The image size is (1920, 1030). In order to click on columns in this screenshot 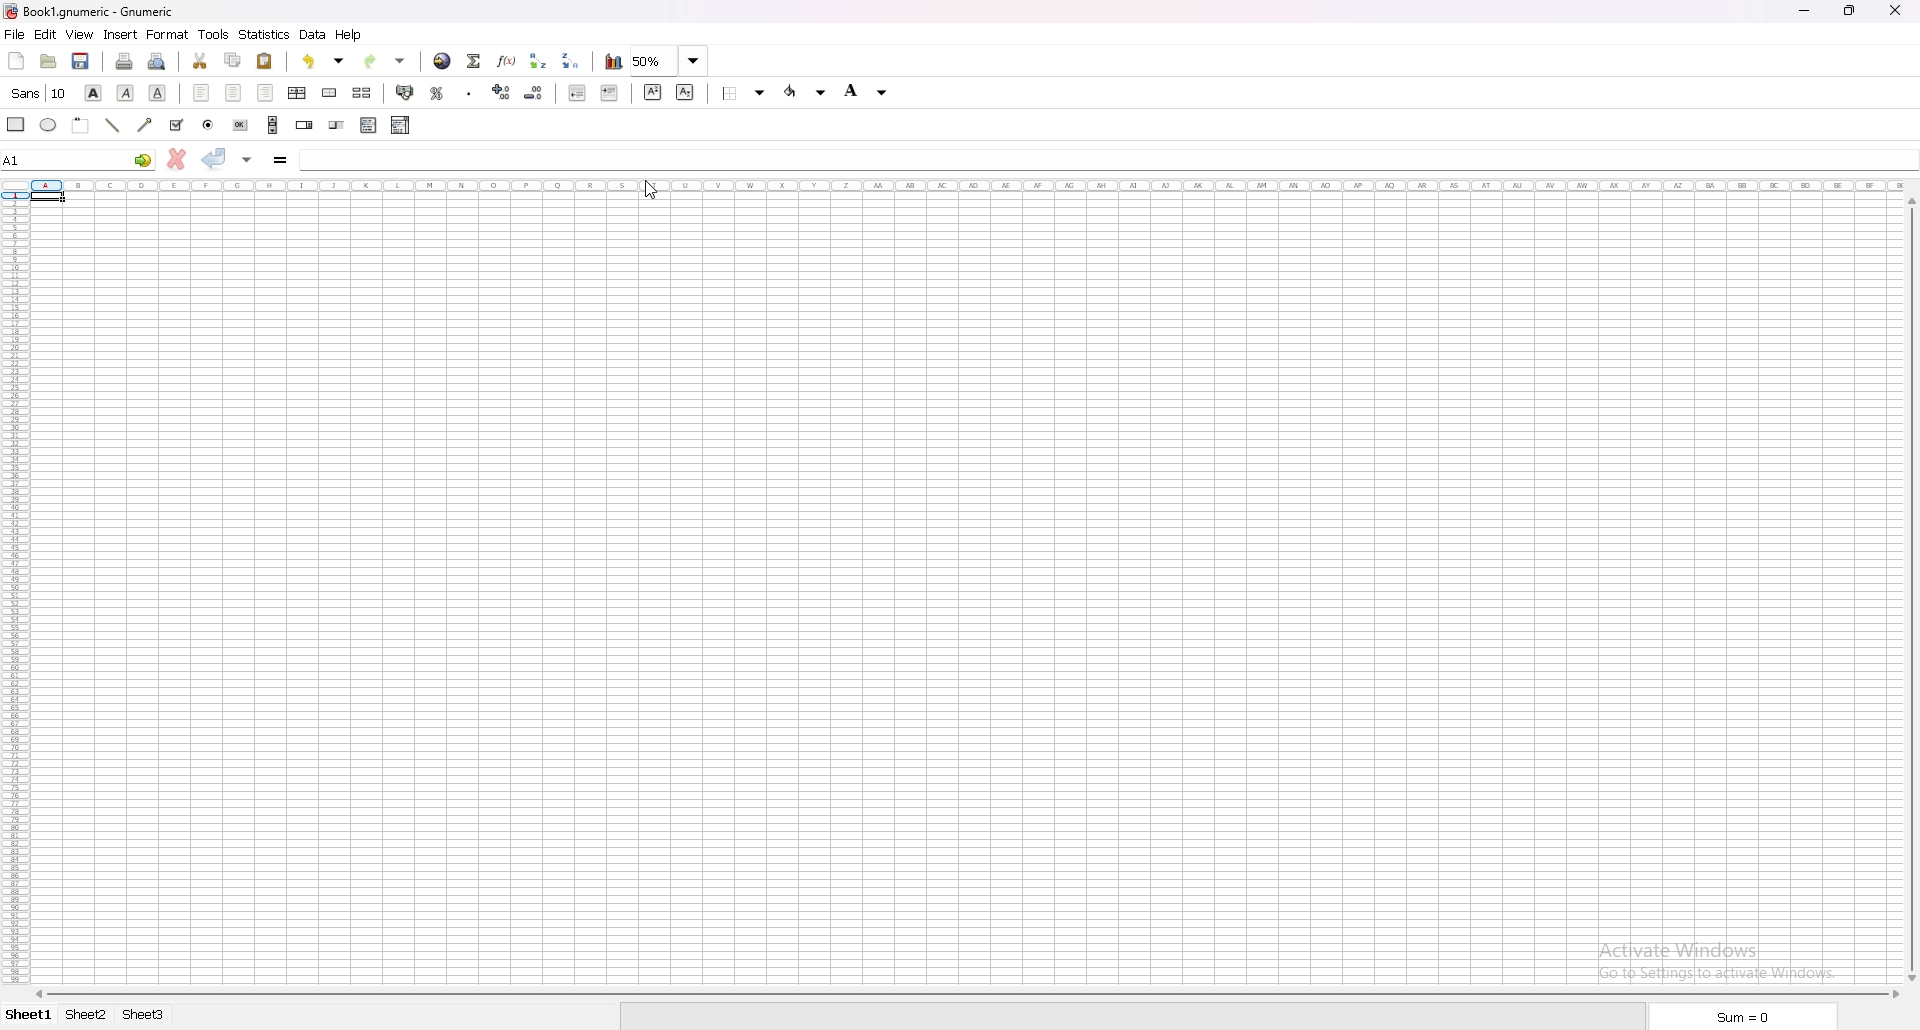, I will do `click(1286, 187)`.